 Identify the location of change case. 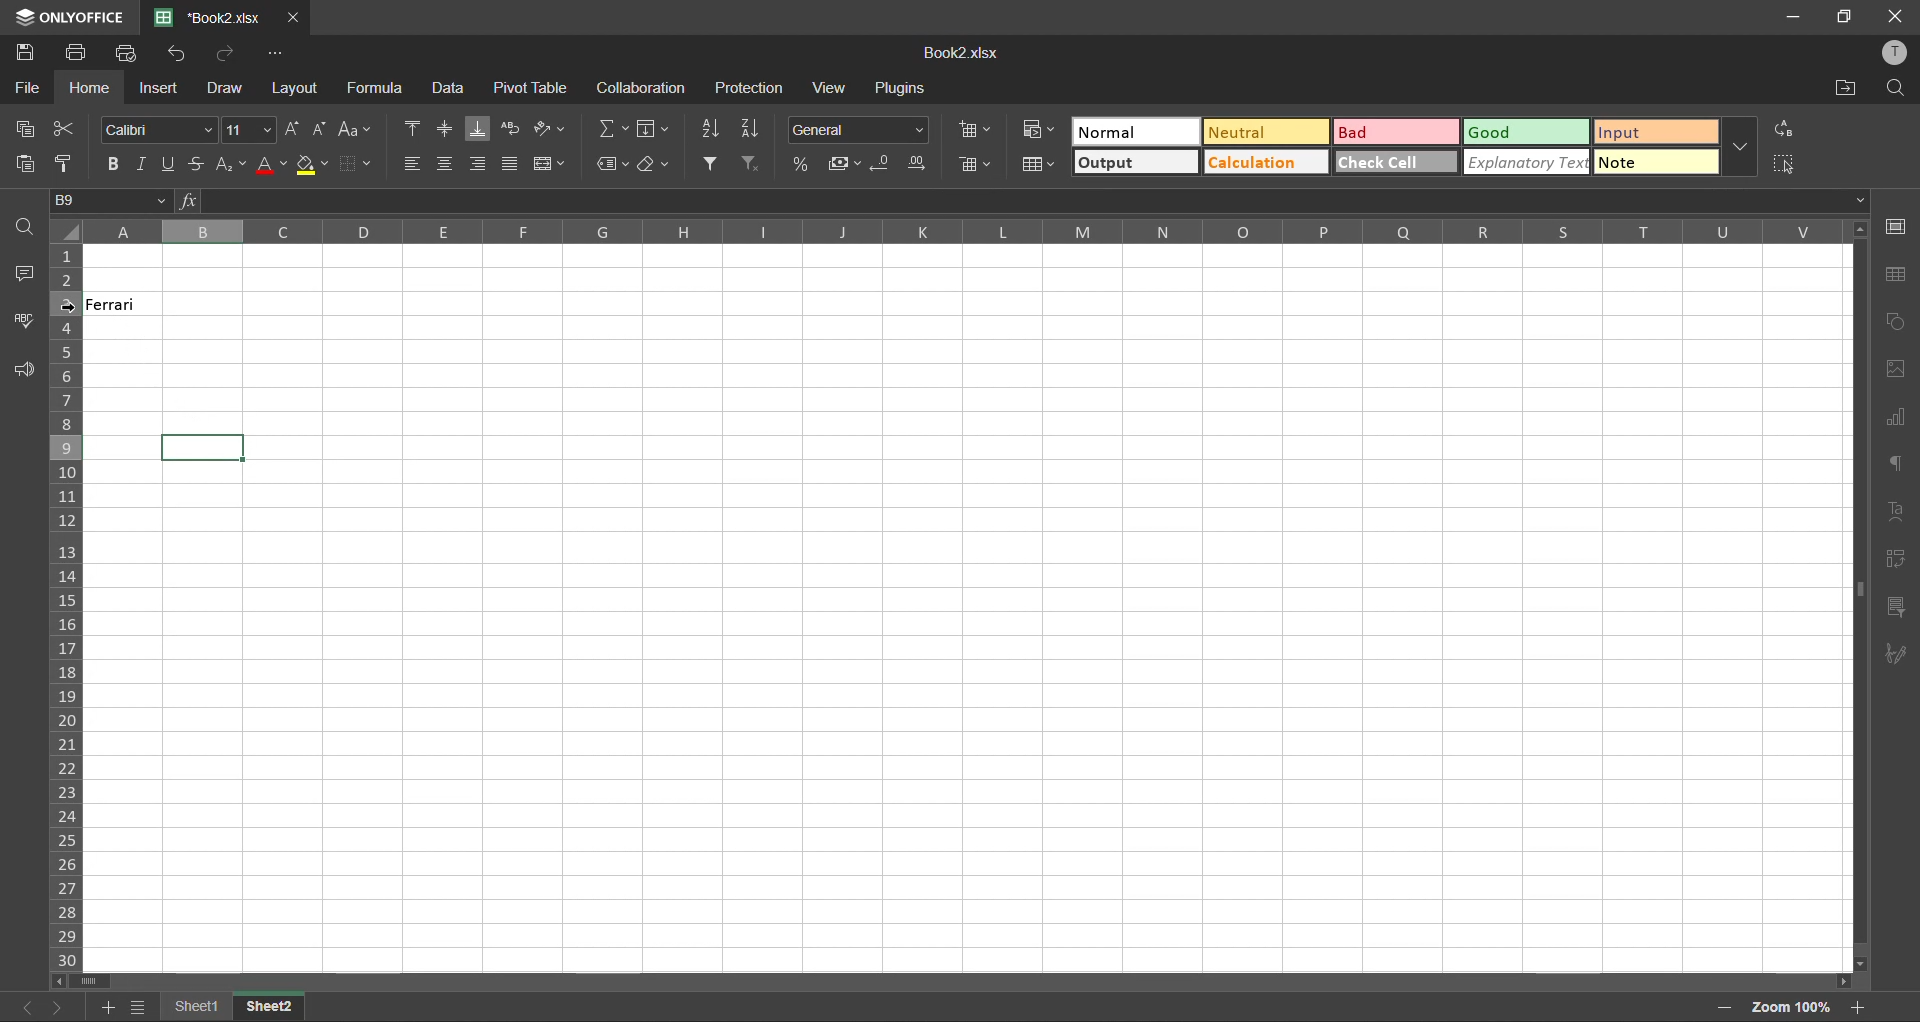
(358, 128).